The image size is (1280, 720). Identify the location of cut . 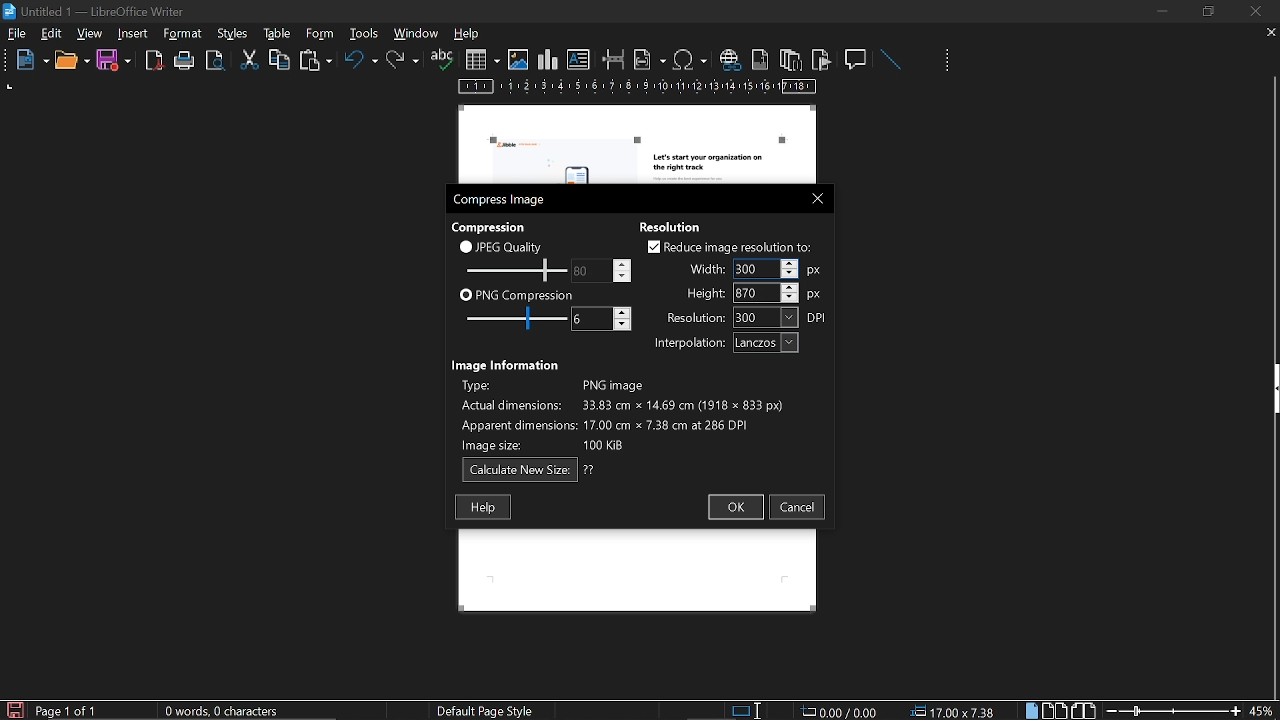
(250, 60).